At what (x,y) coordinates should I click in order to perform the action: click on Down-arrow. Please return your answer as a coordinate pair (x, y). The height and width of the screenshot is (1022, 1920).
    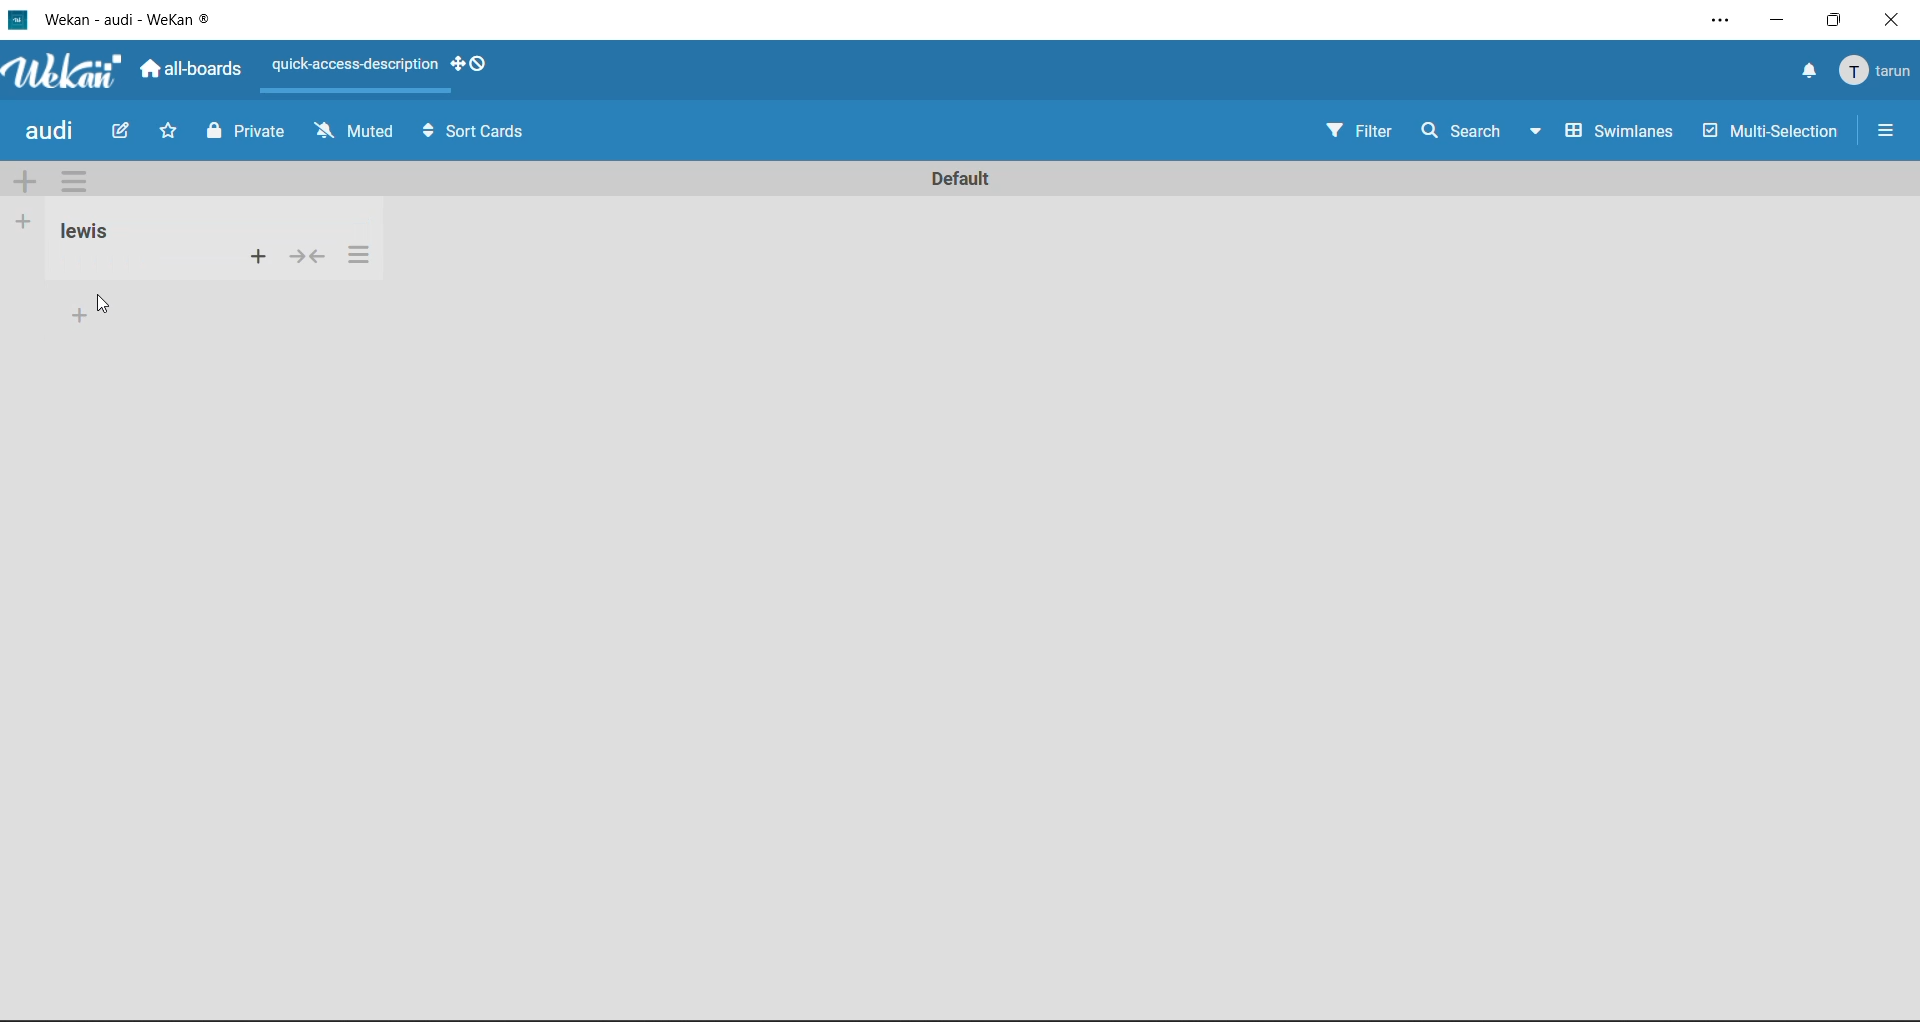
    Looking at the image, I should click on (1532, 128).